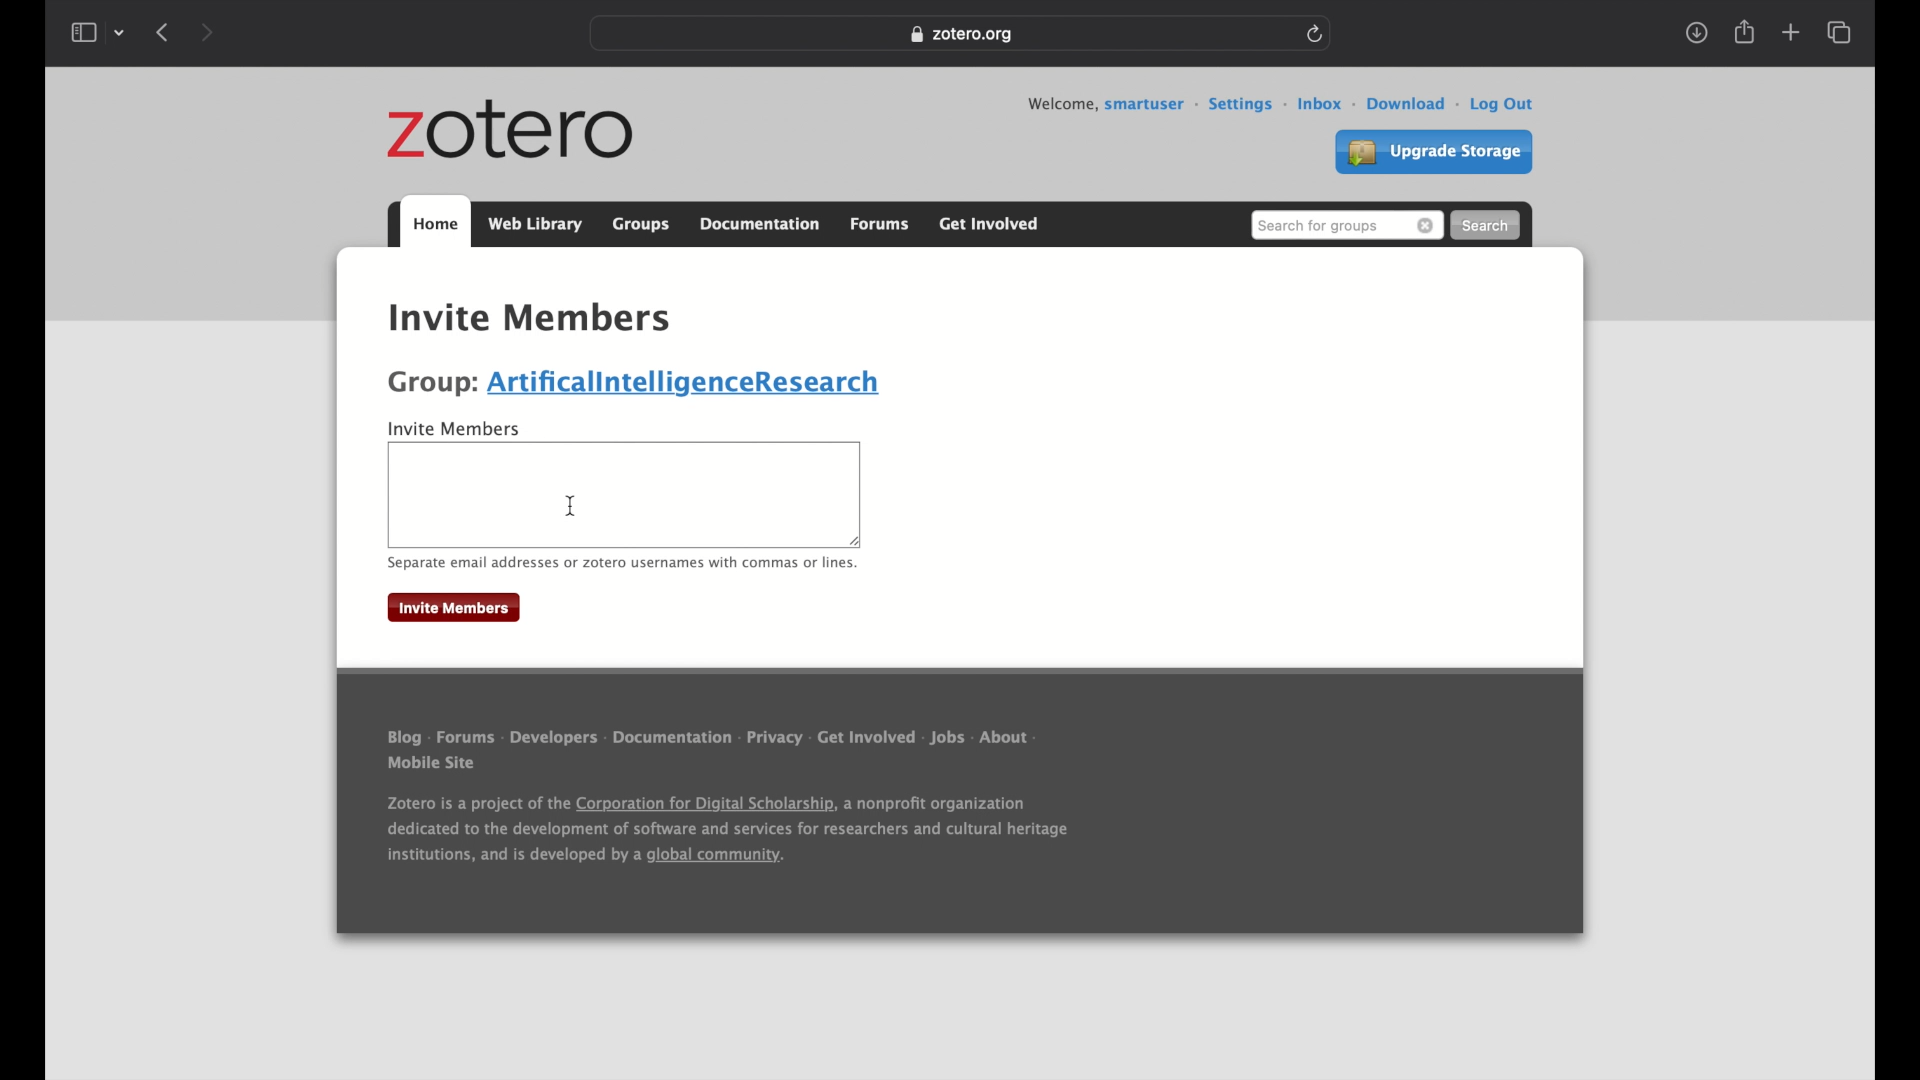  Describe the element at coordinates (1488, 225) in the screenshot. I see `search` at that location.